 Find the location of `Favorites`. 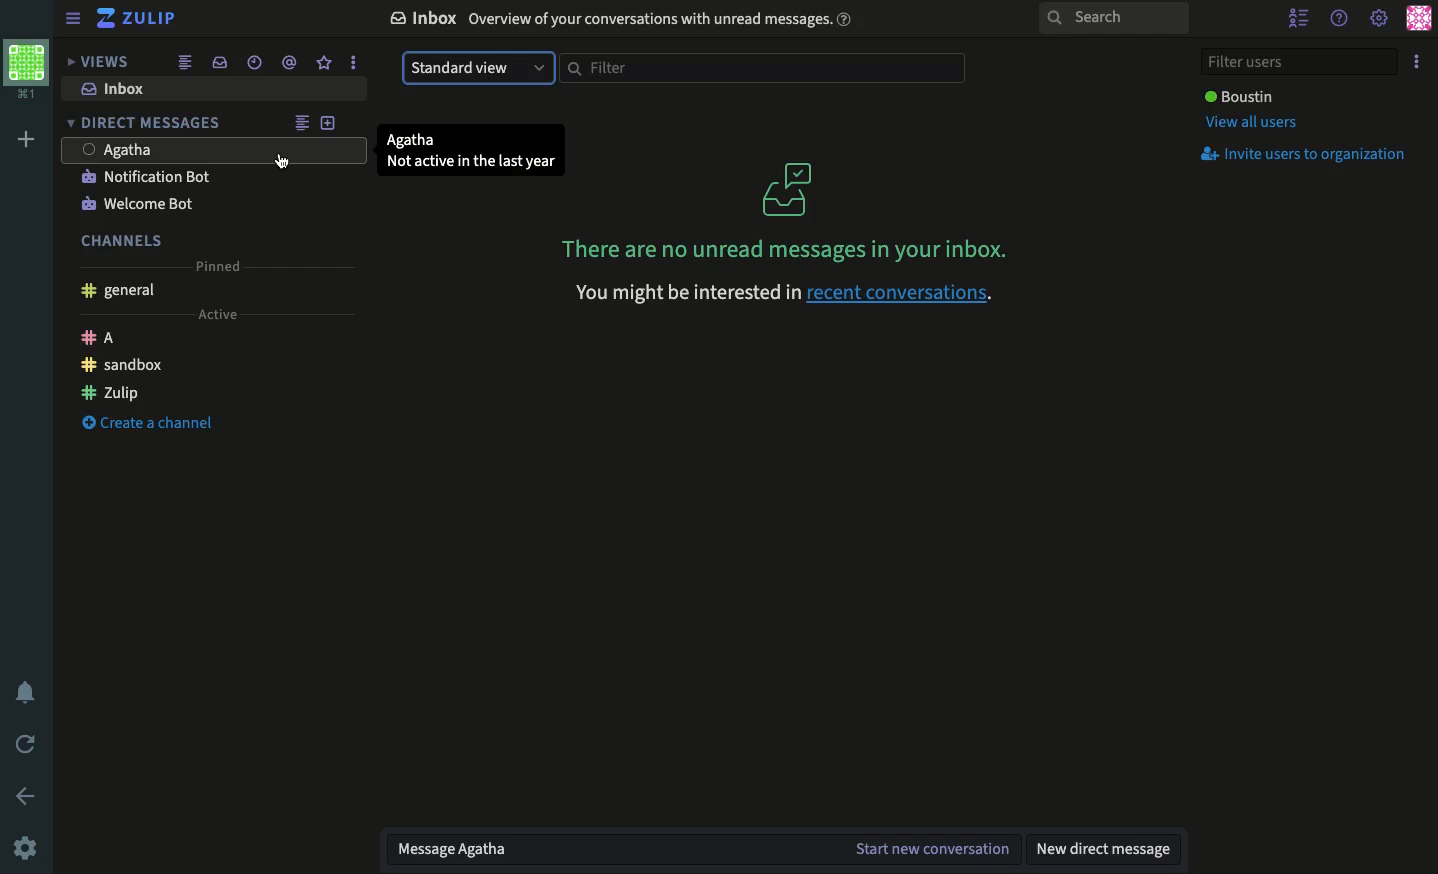

Favorites is located at coordinates (323, 64).